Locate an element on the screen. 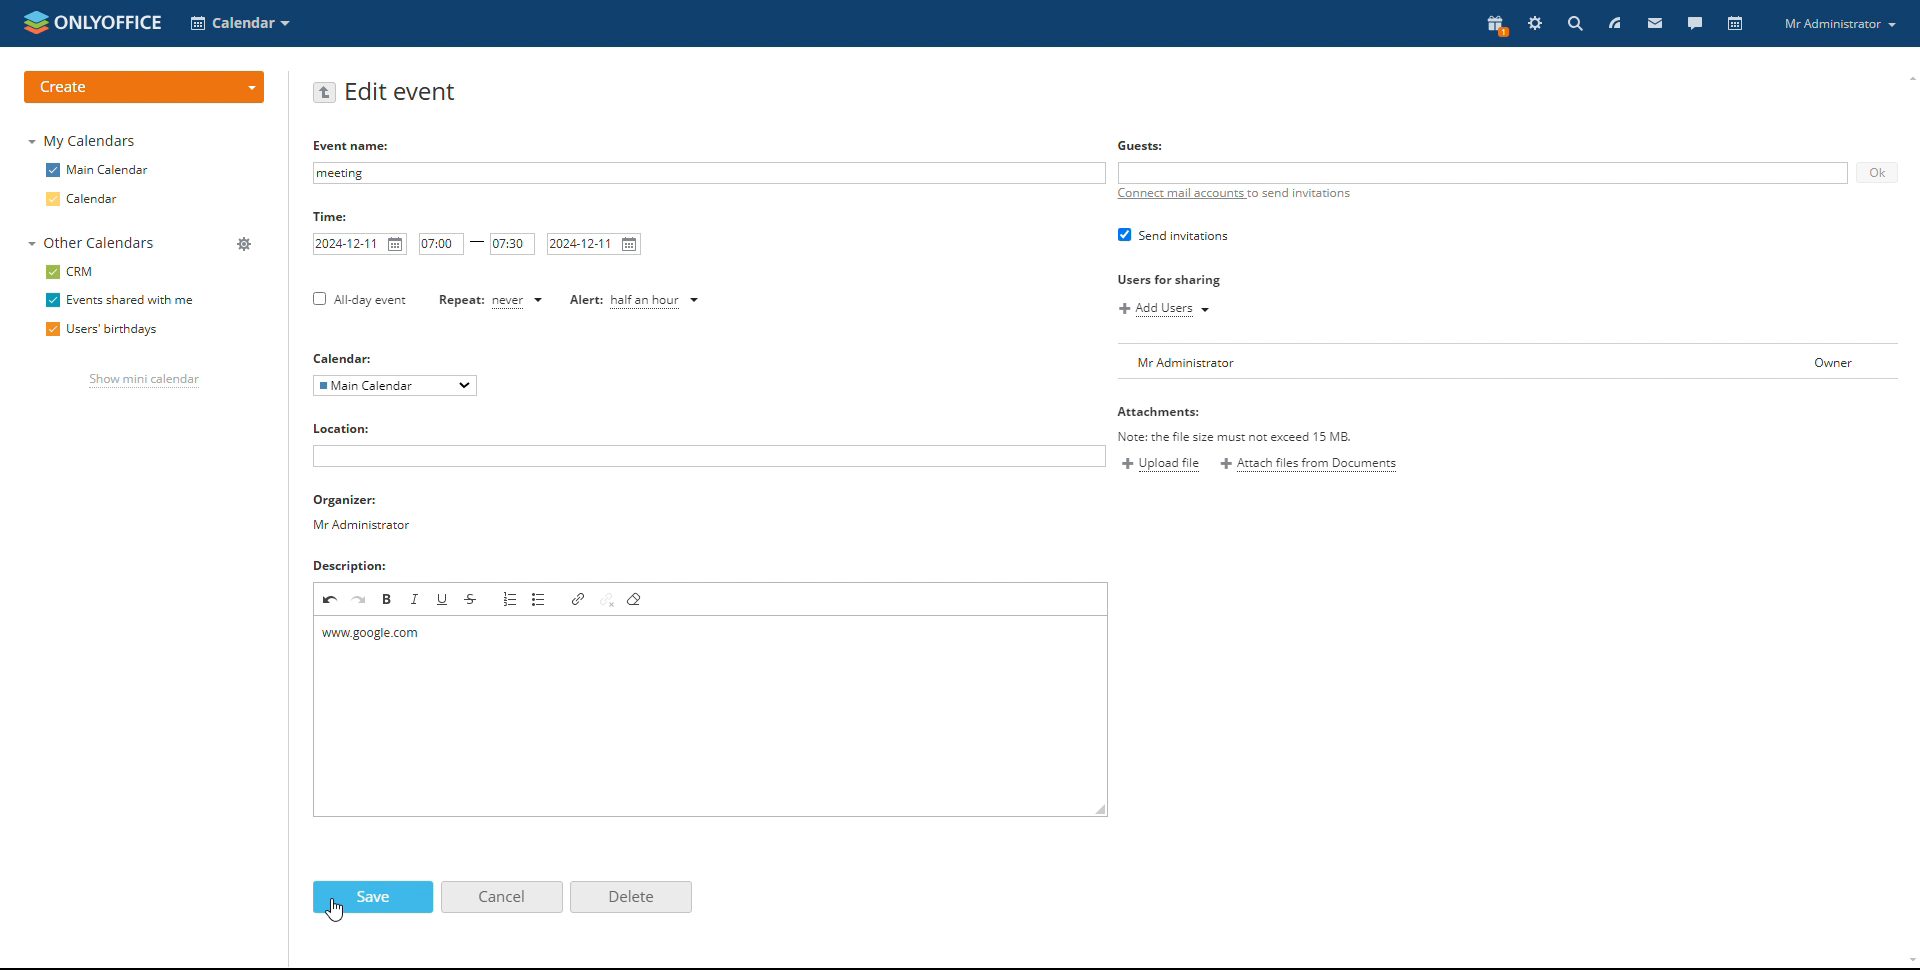 This screenshot has height=970, width=1920. Alert: is located at coordinates (585, 301).